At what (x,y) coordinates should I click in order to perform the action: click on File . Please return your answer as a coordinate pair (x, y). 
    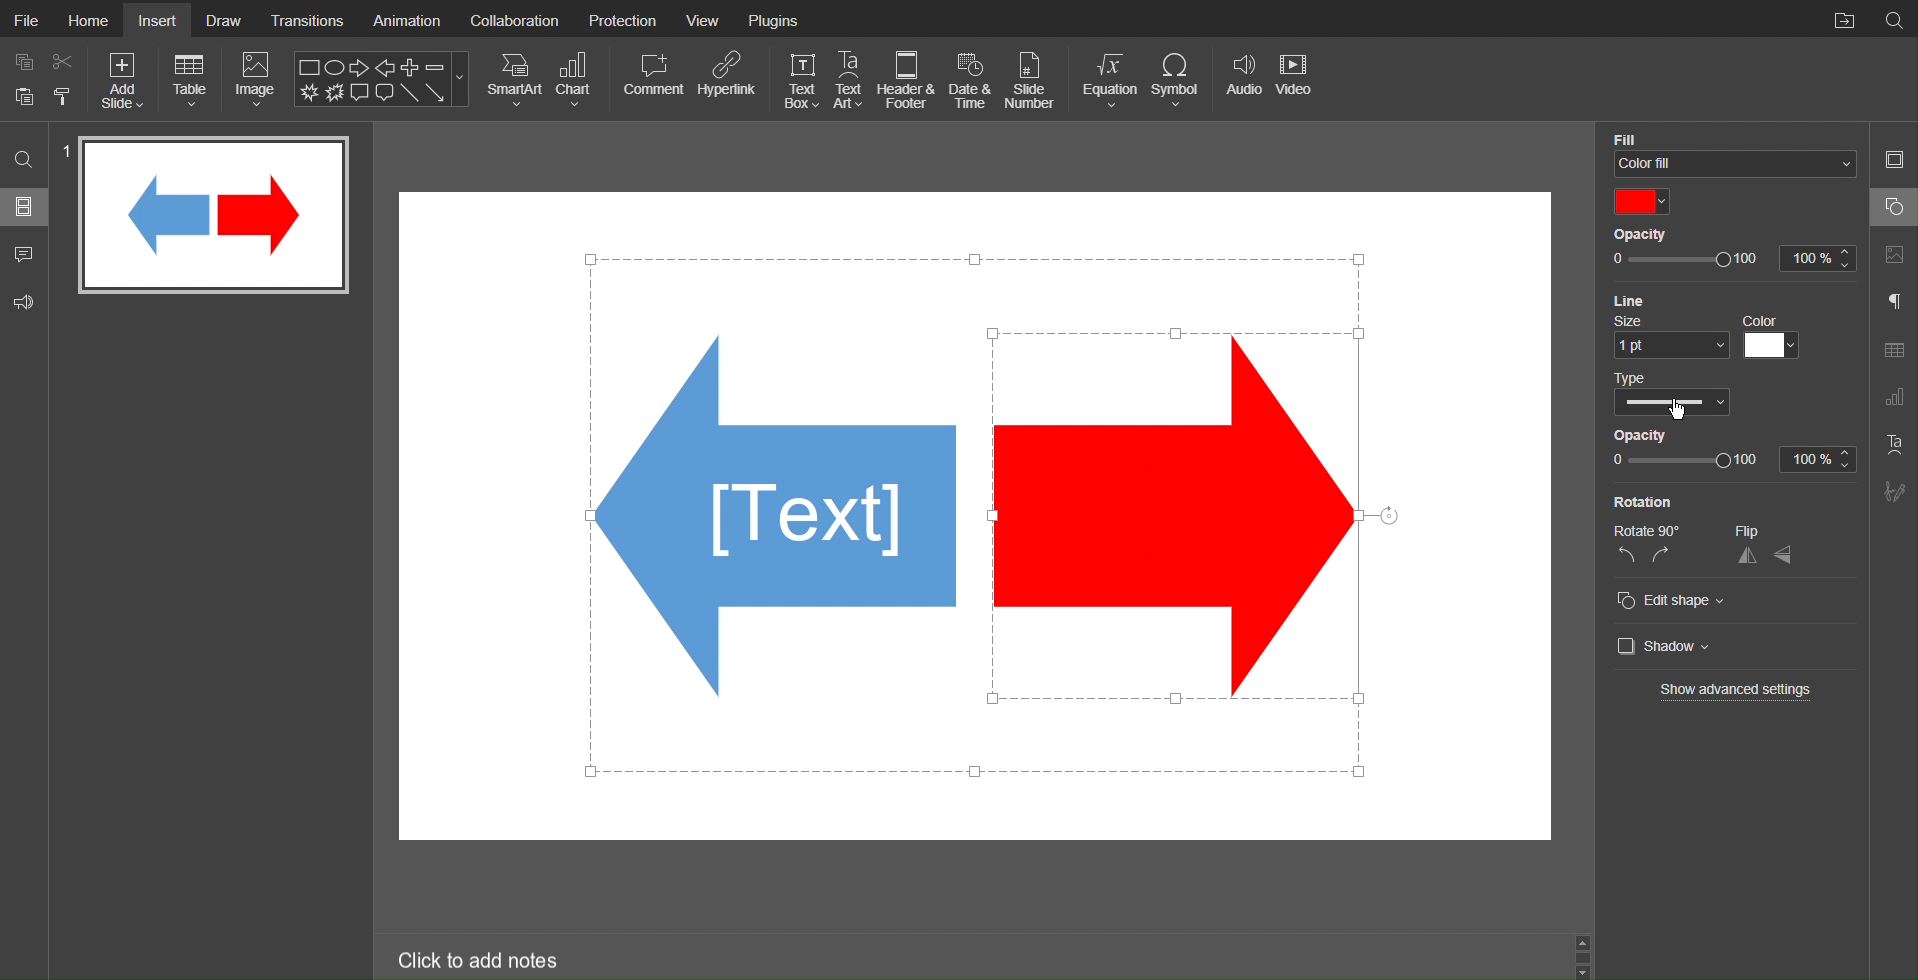
    Looking at the image, I should click on (24, 18).